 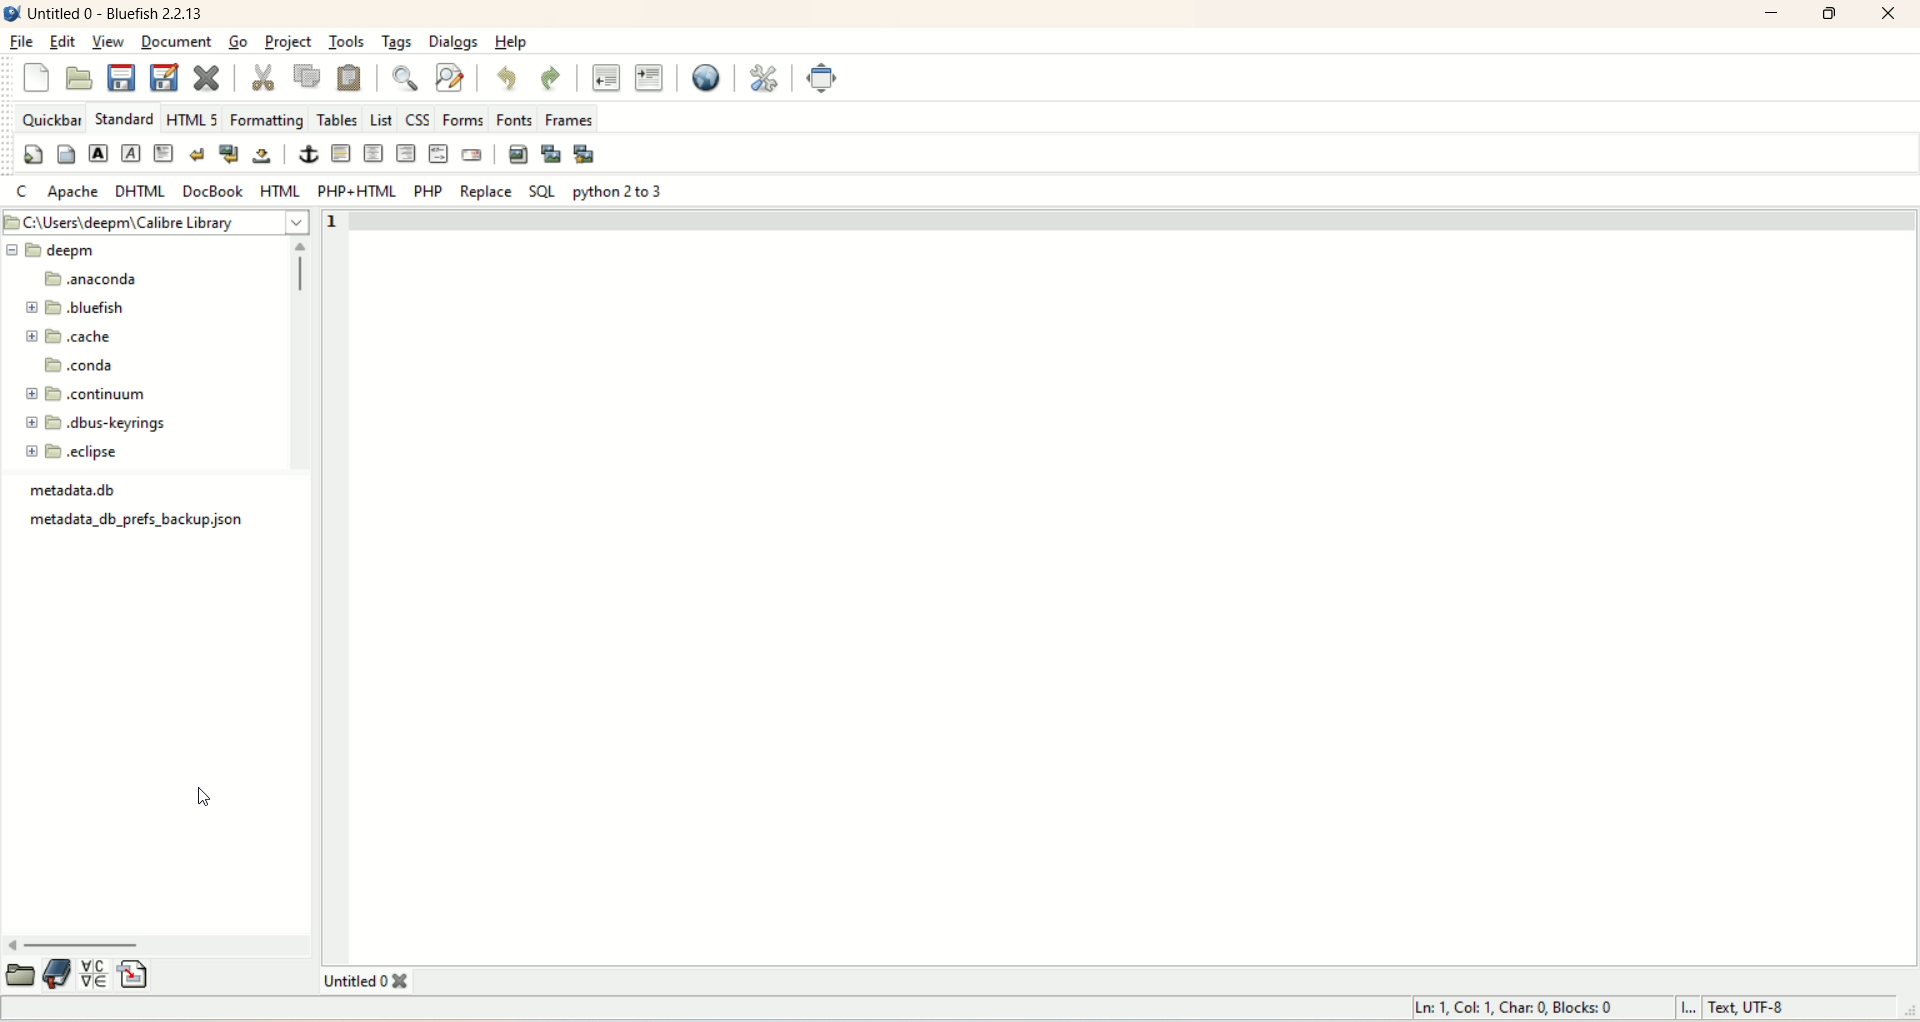 I want to click on Python 2 to 3, so click(x=620, y=193).